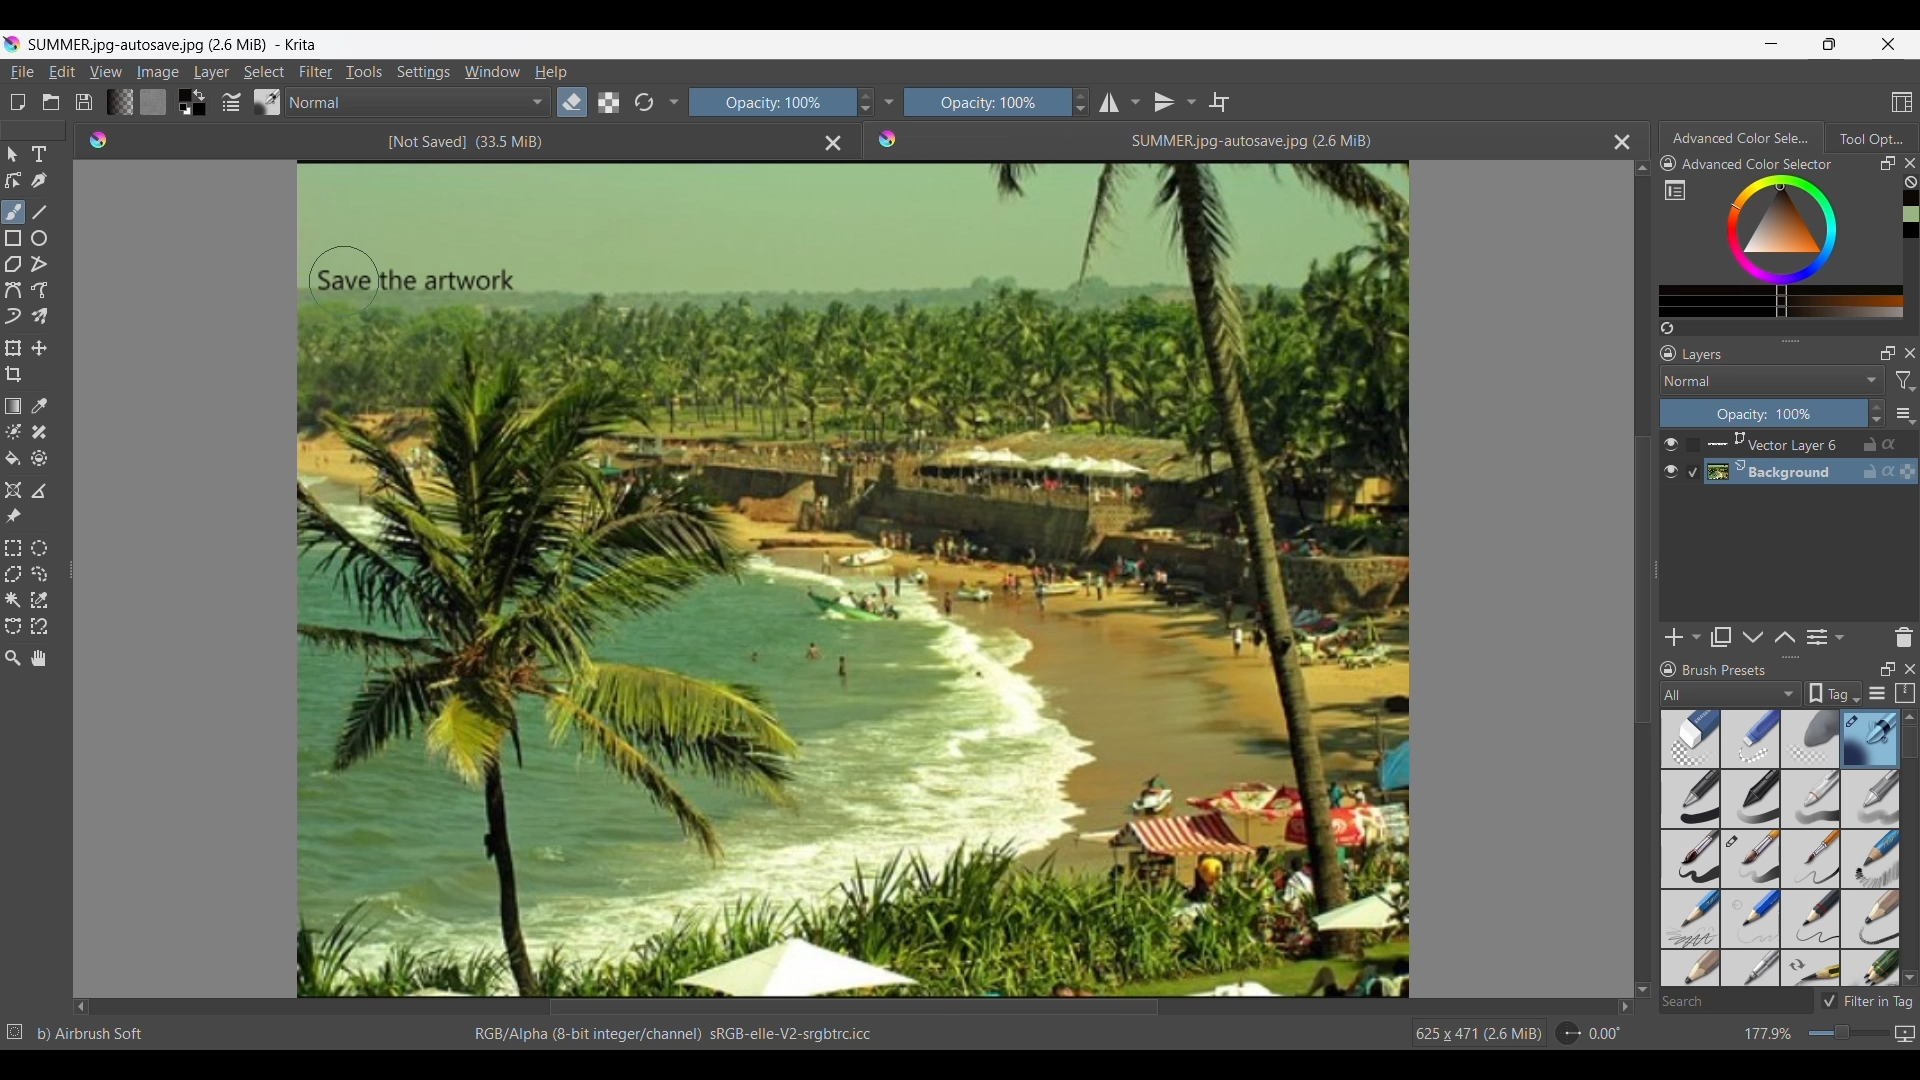 This screenshot has width=1920, height=1080. I want to click on Delete panel, so click(1903, 637).